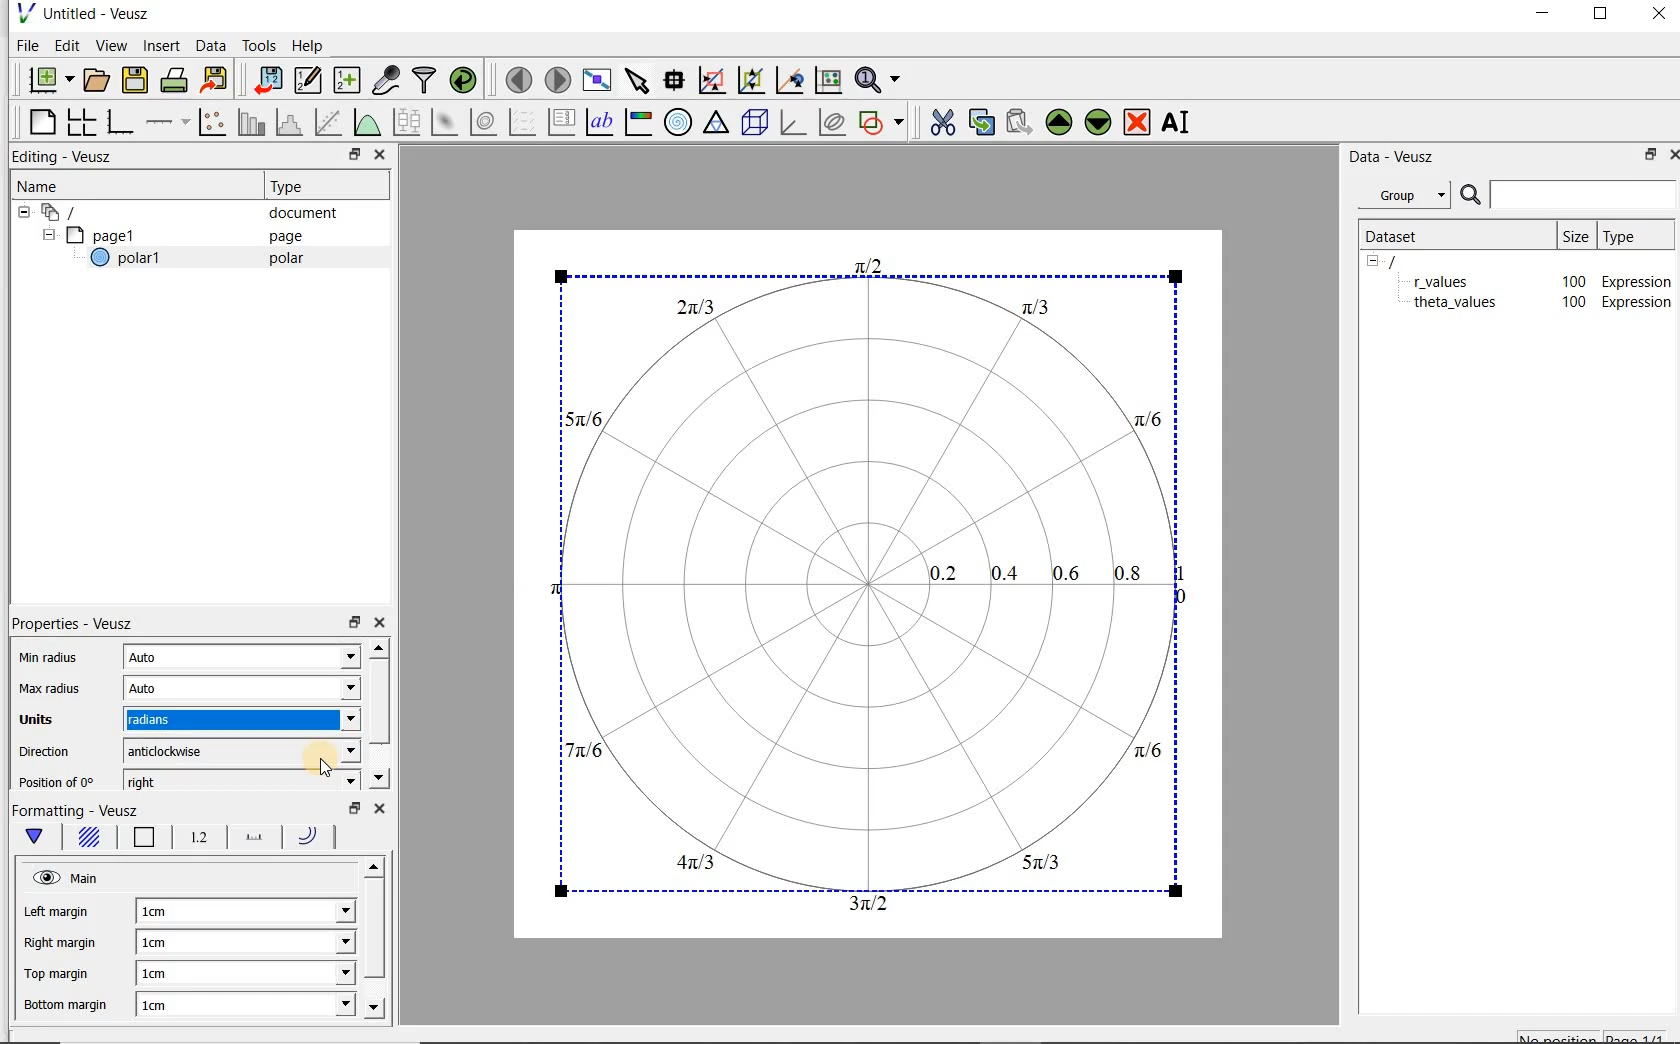  What do you see at coordinates (309, 81) in the screenshot?
I see `Edit and enter new datasets` at bounding box center [309, 81].